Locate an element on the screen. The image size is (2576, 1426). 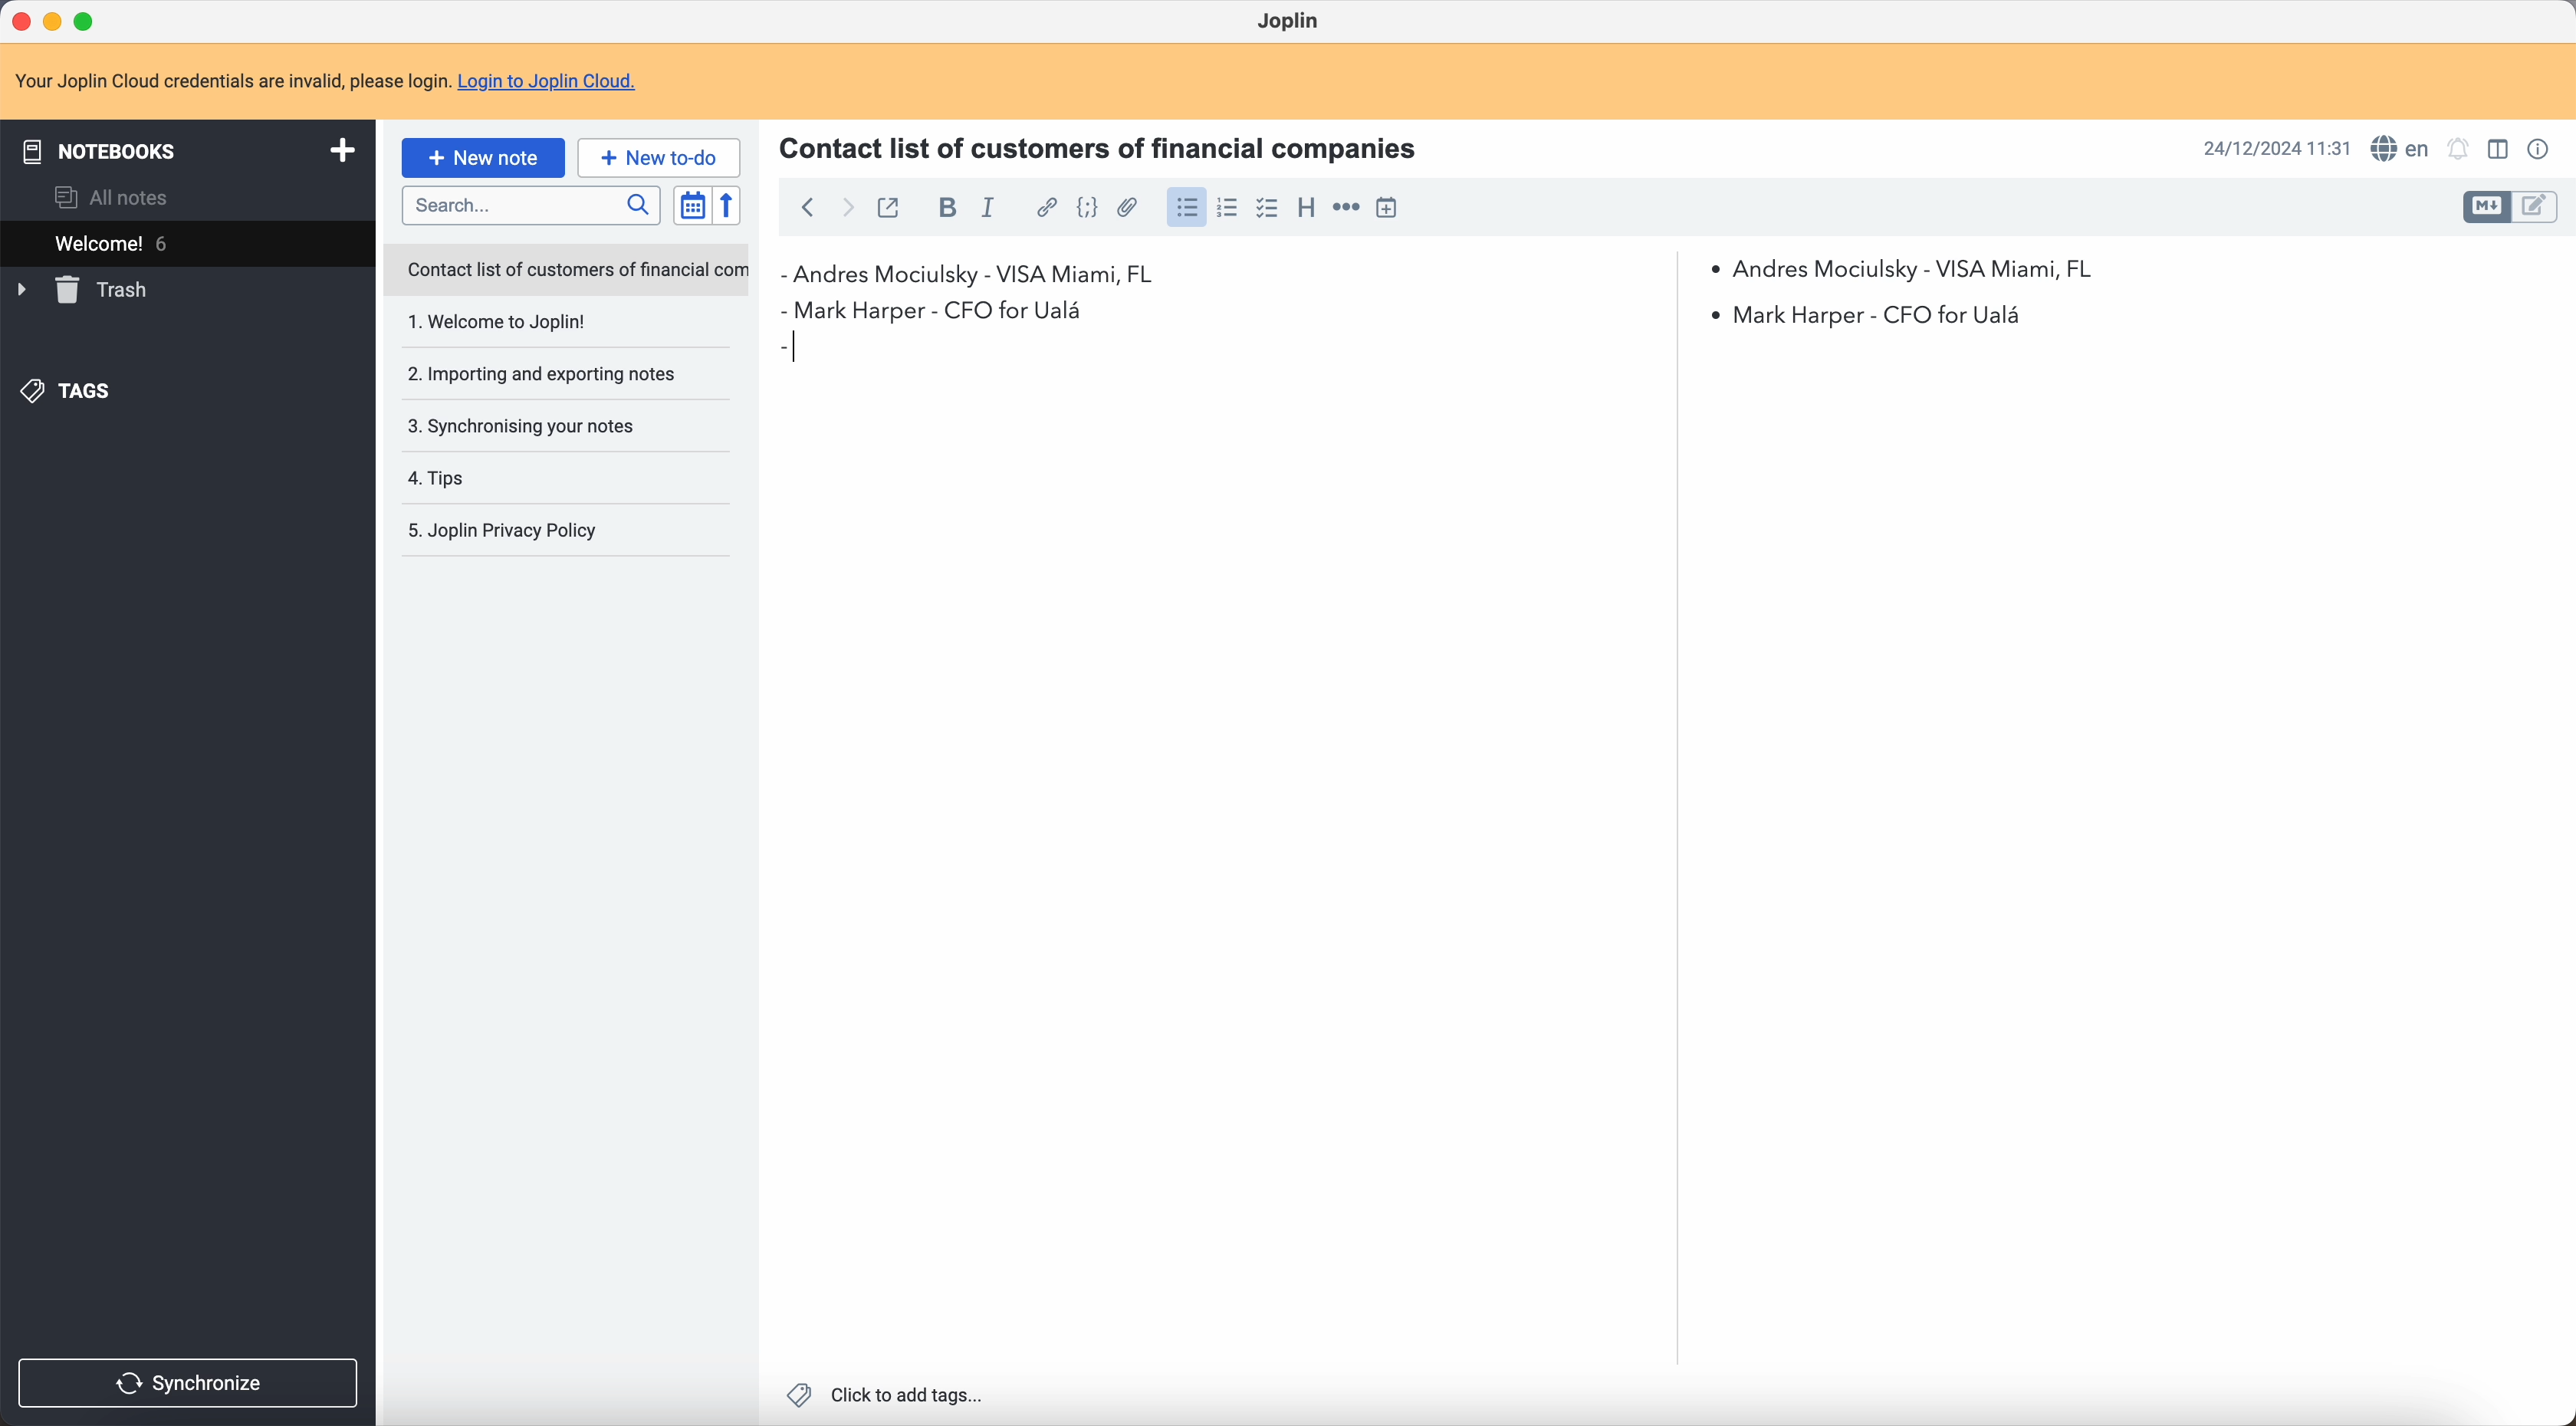
insert time is located at coordinates (1386, 207).